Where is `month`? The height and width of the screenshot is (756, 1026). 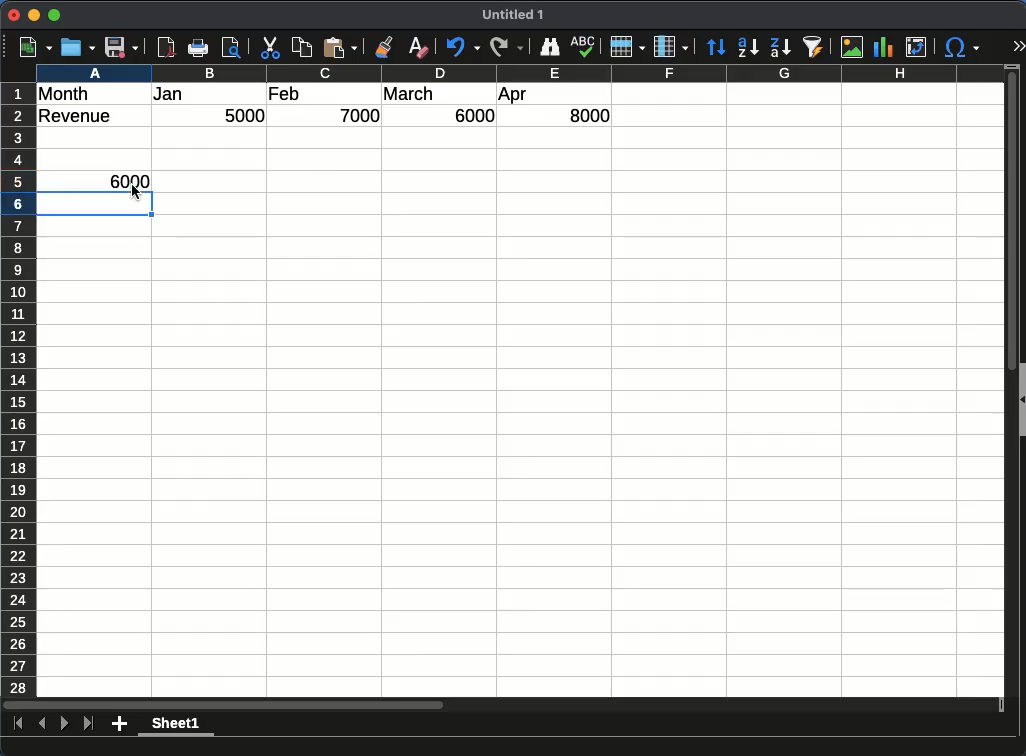
month is located at coordinates (64, 94).